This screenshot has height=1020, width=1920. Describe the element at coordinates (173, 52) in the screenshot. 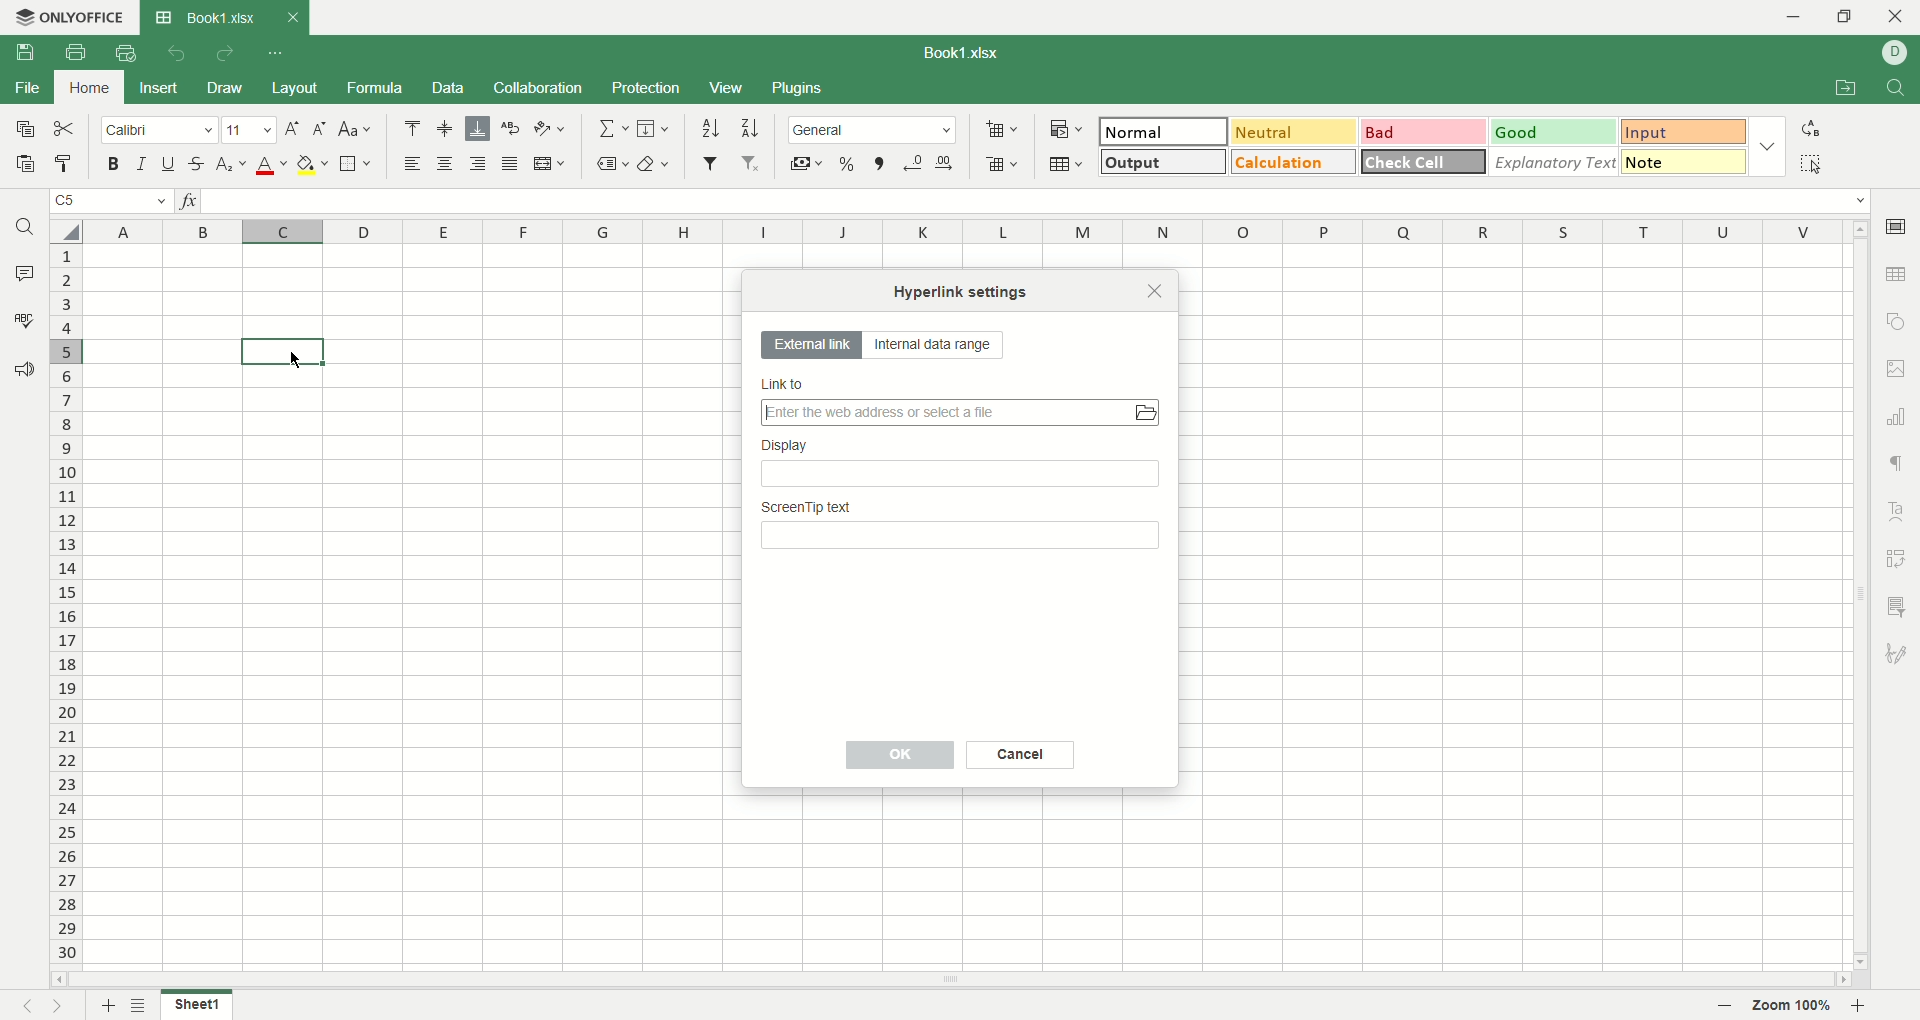

I see `undo` at that location.